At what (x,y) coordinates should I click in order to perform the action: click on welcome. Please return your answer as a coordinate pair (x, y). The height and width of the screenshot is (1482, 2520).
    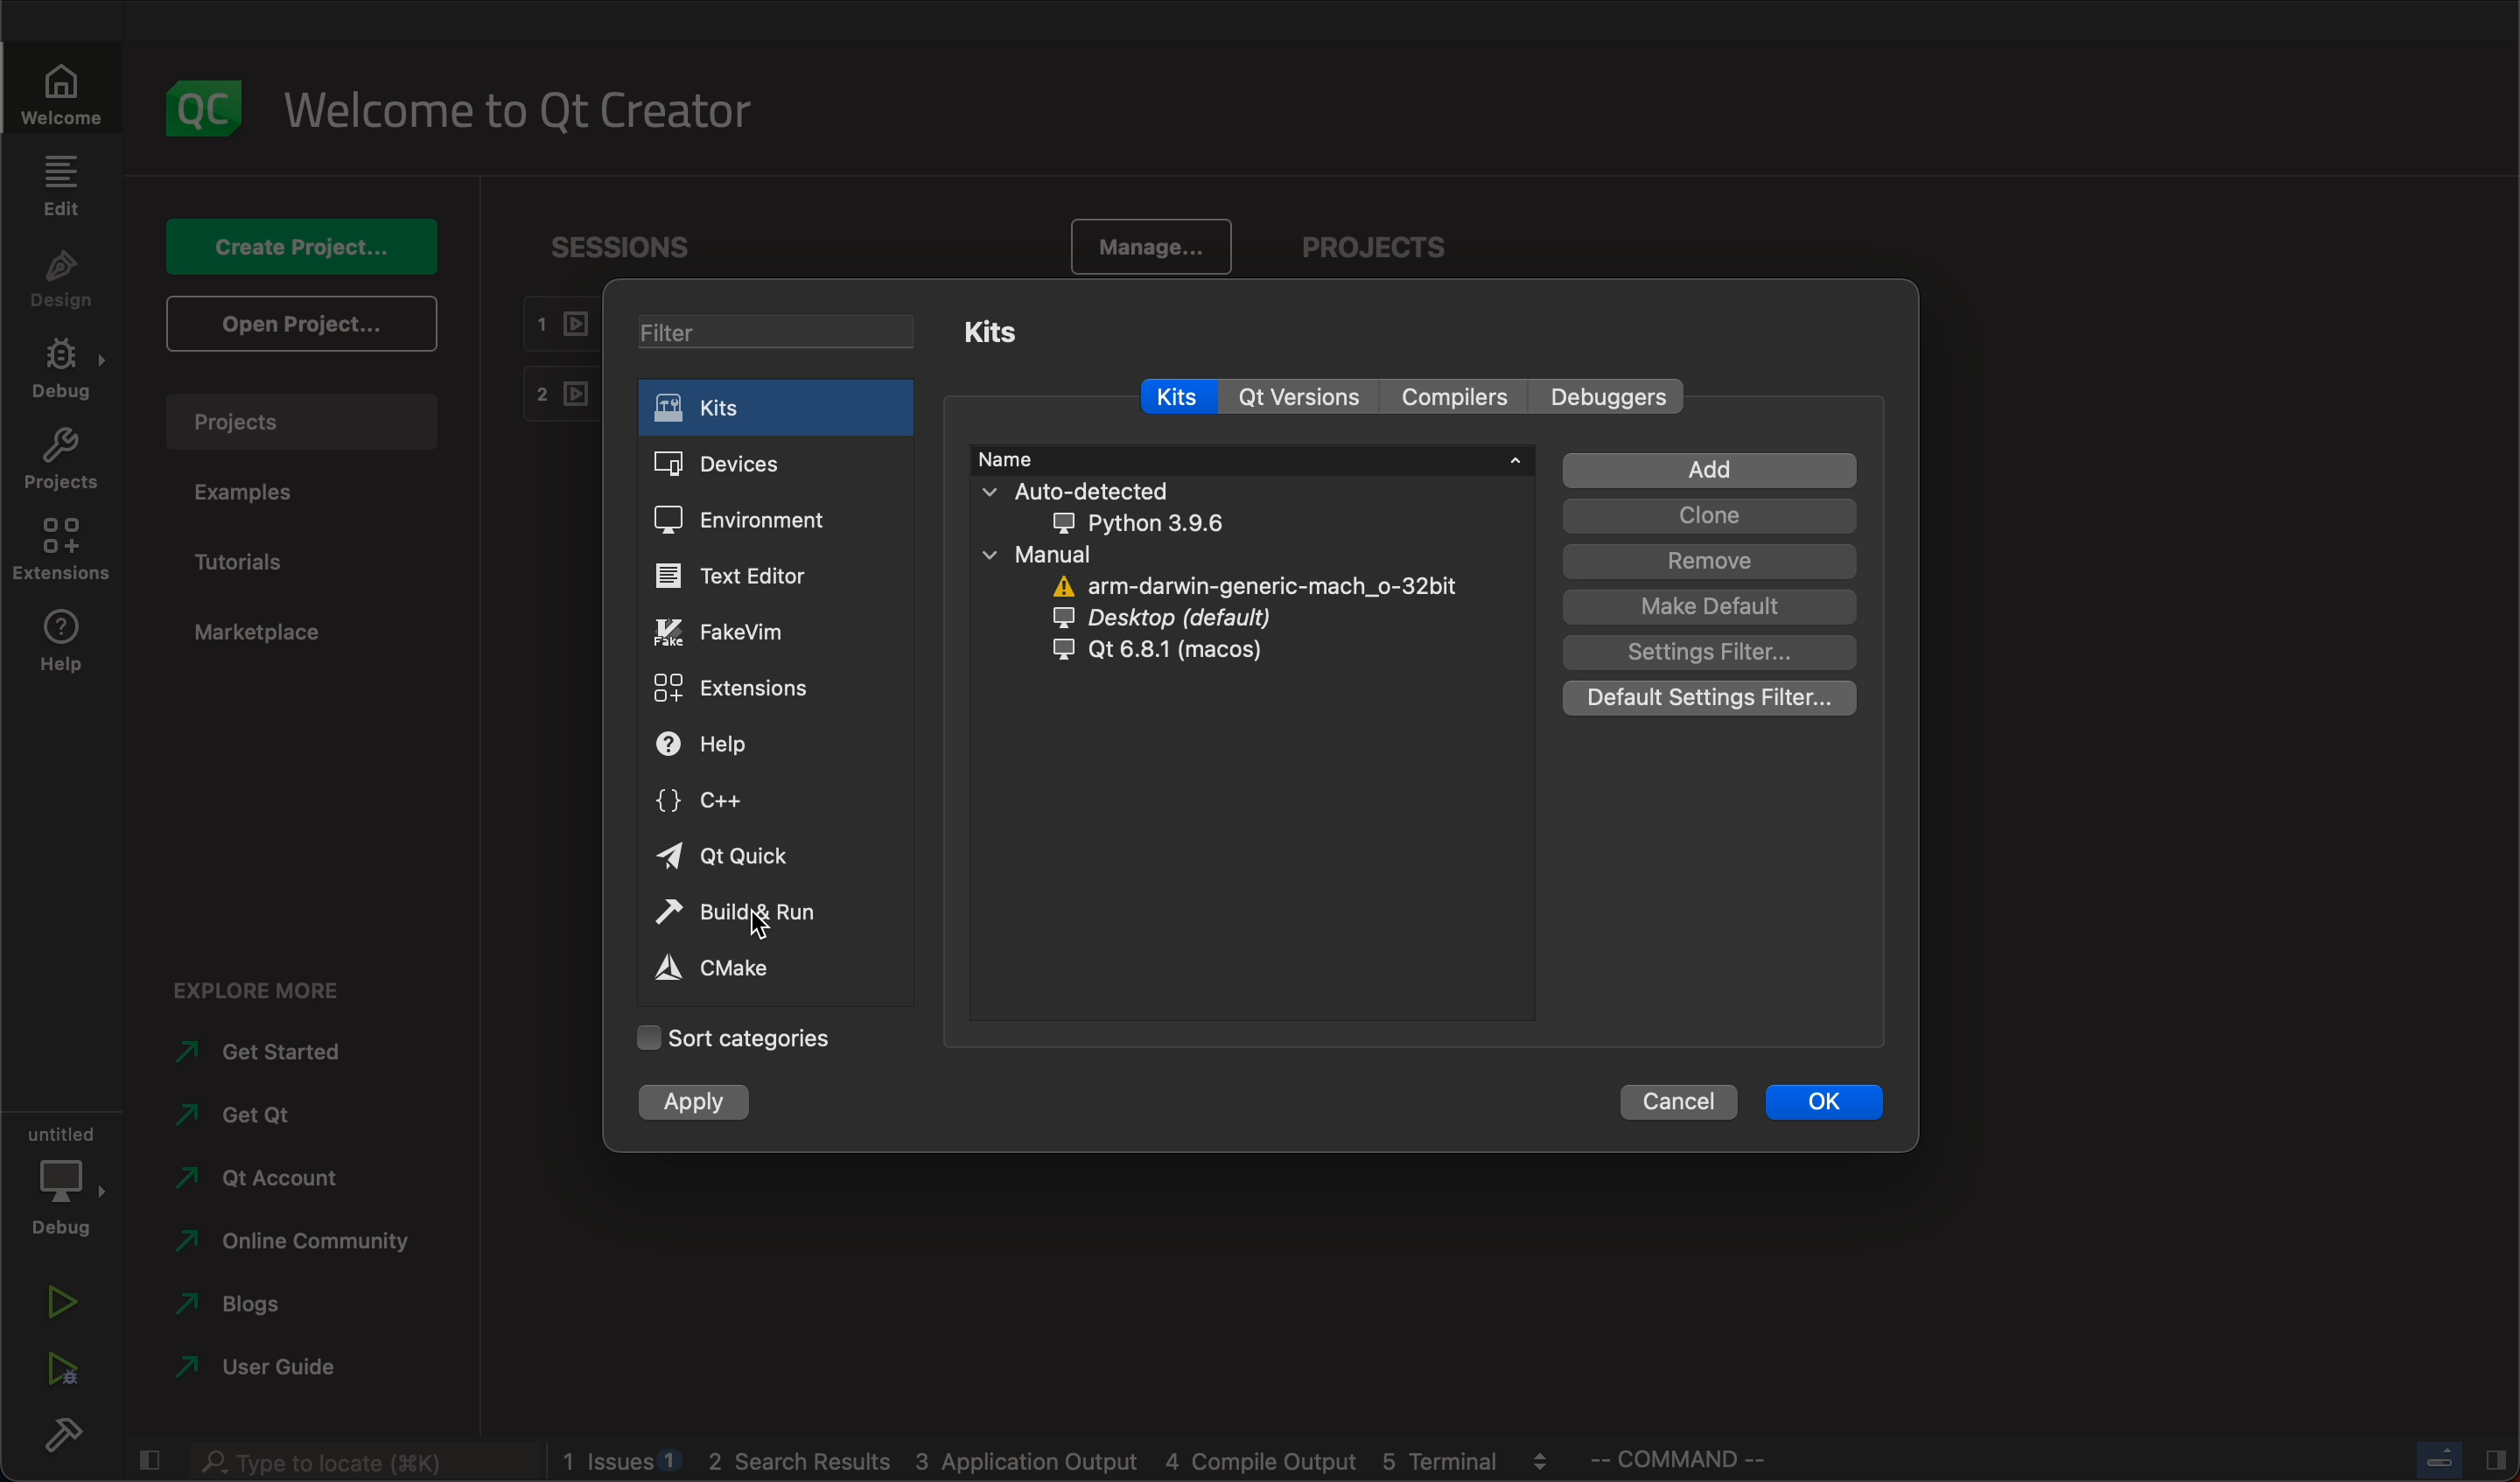
    Looking at the image, I should click on (60, 90).